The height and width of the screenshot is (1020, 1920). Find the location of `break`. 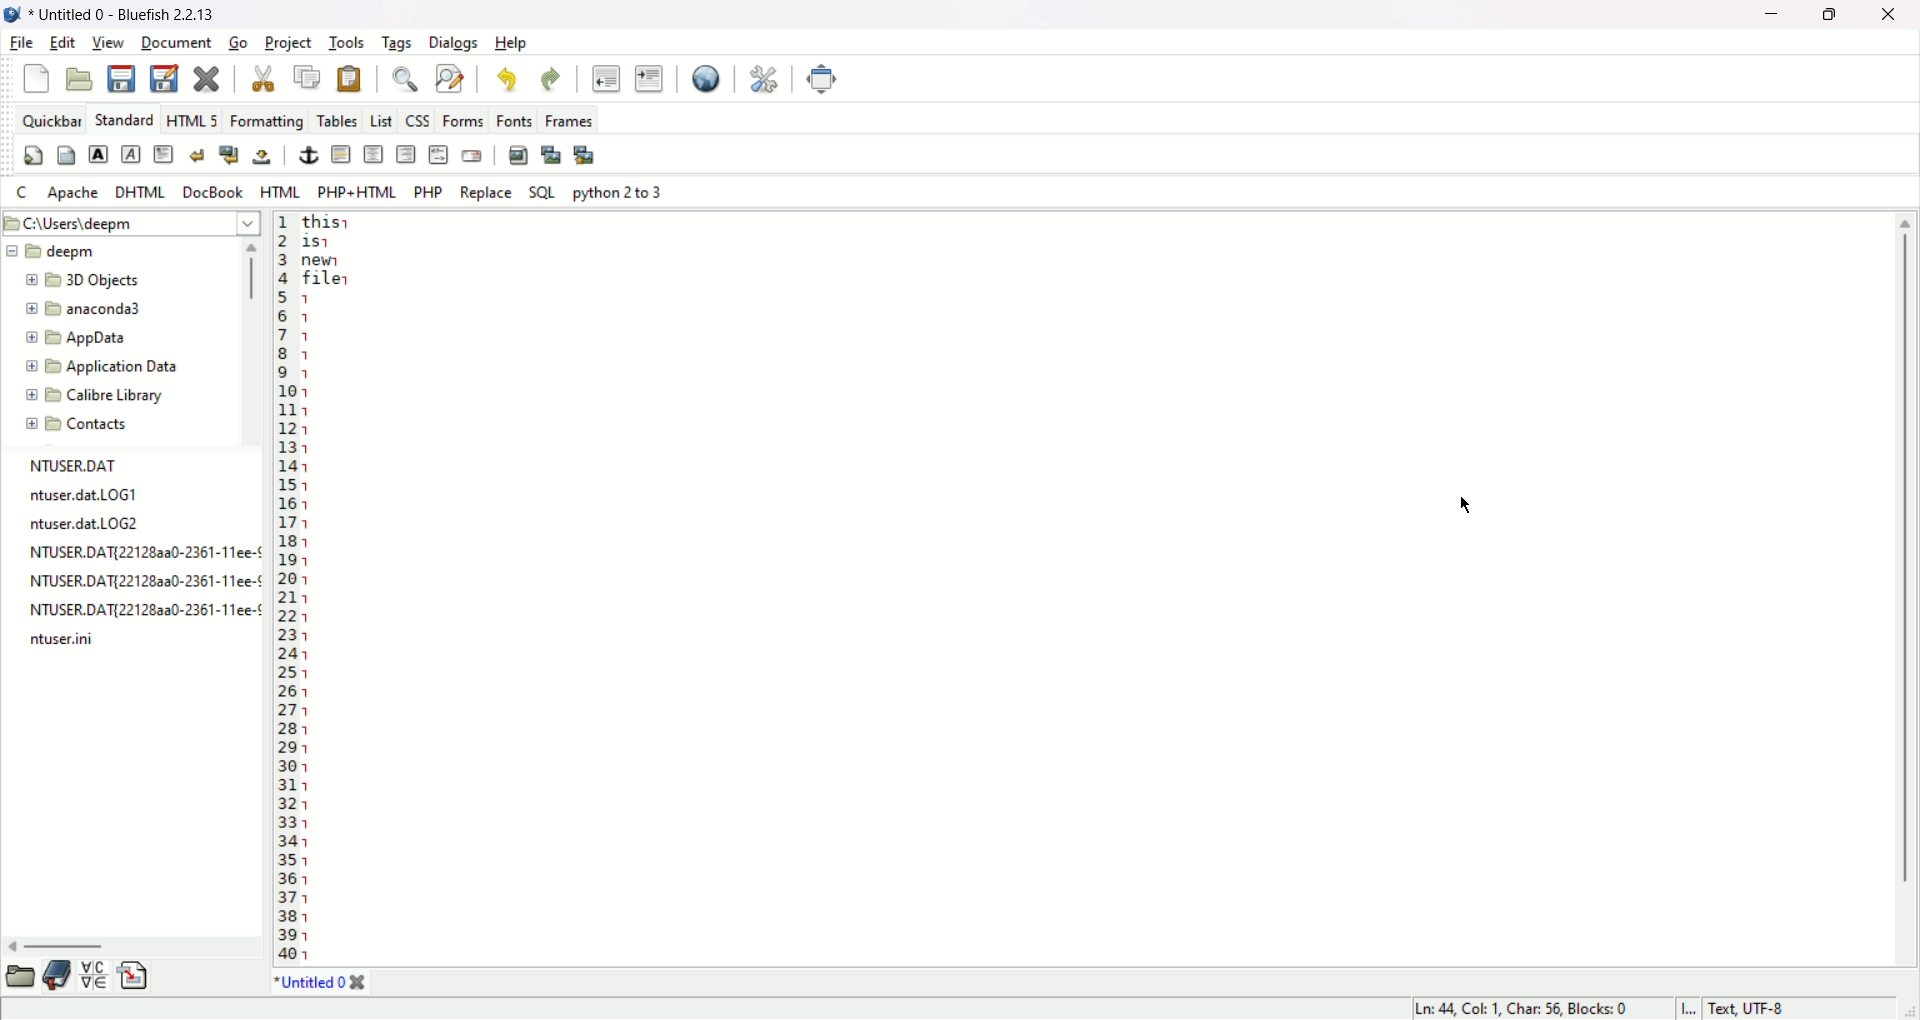

break is located at coordinates (197, 154).